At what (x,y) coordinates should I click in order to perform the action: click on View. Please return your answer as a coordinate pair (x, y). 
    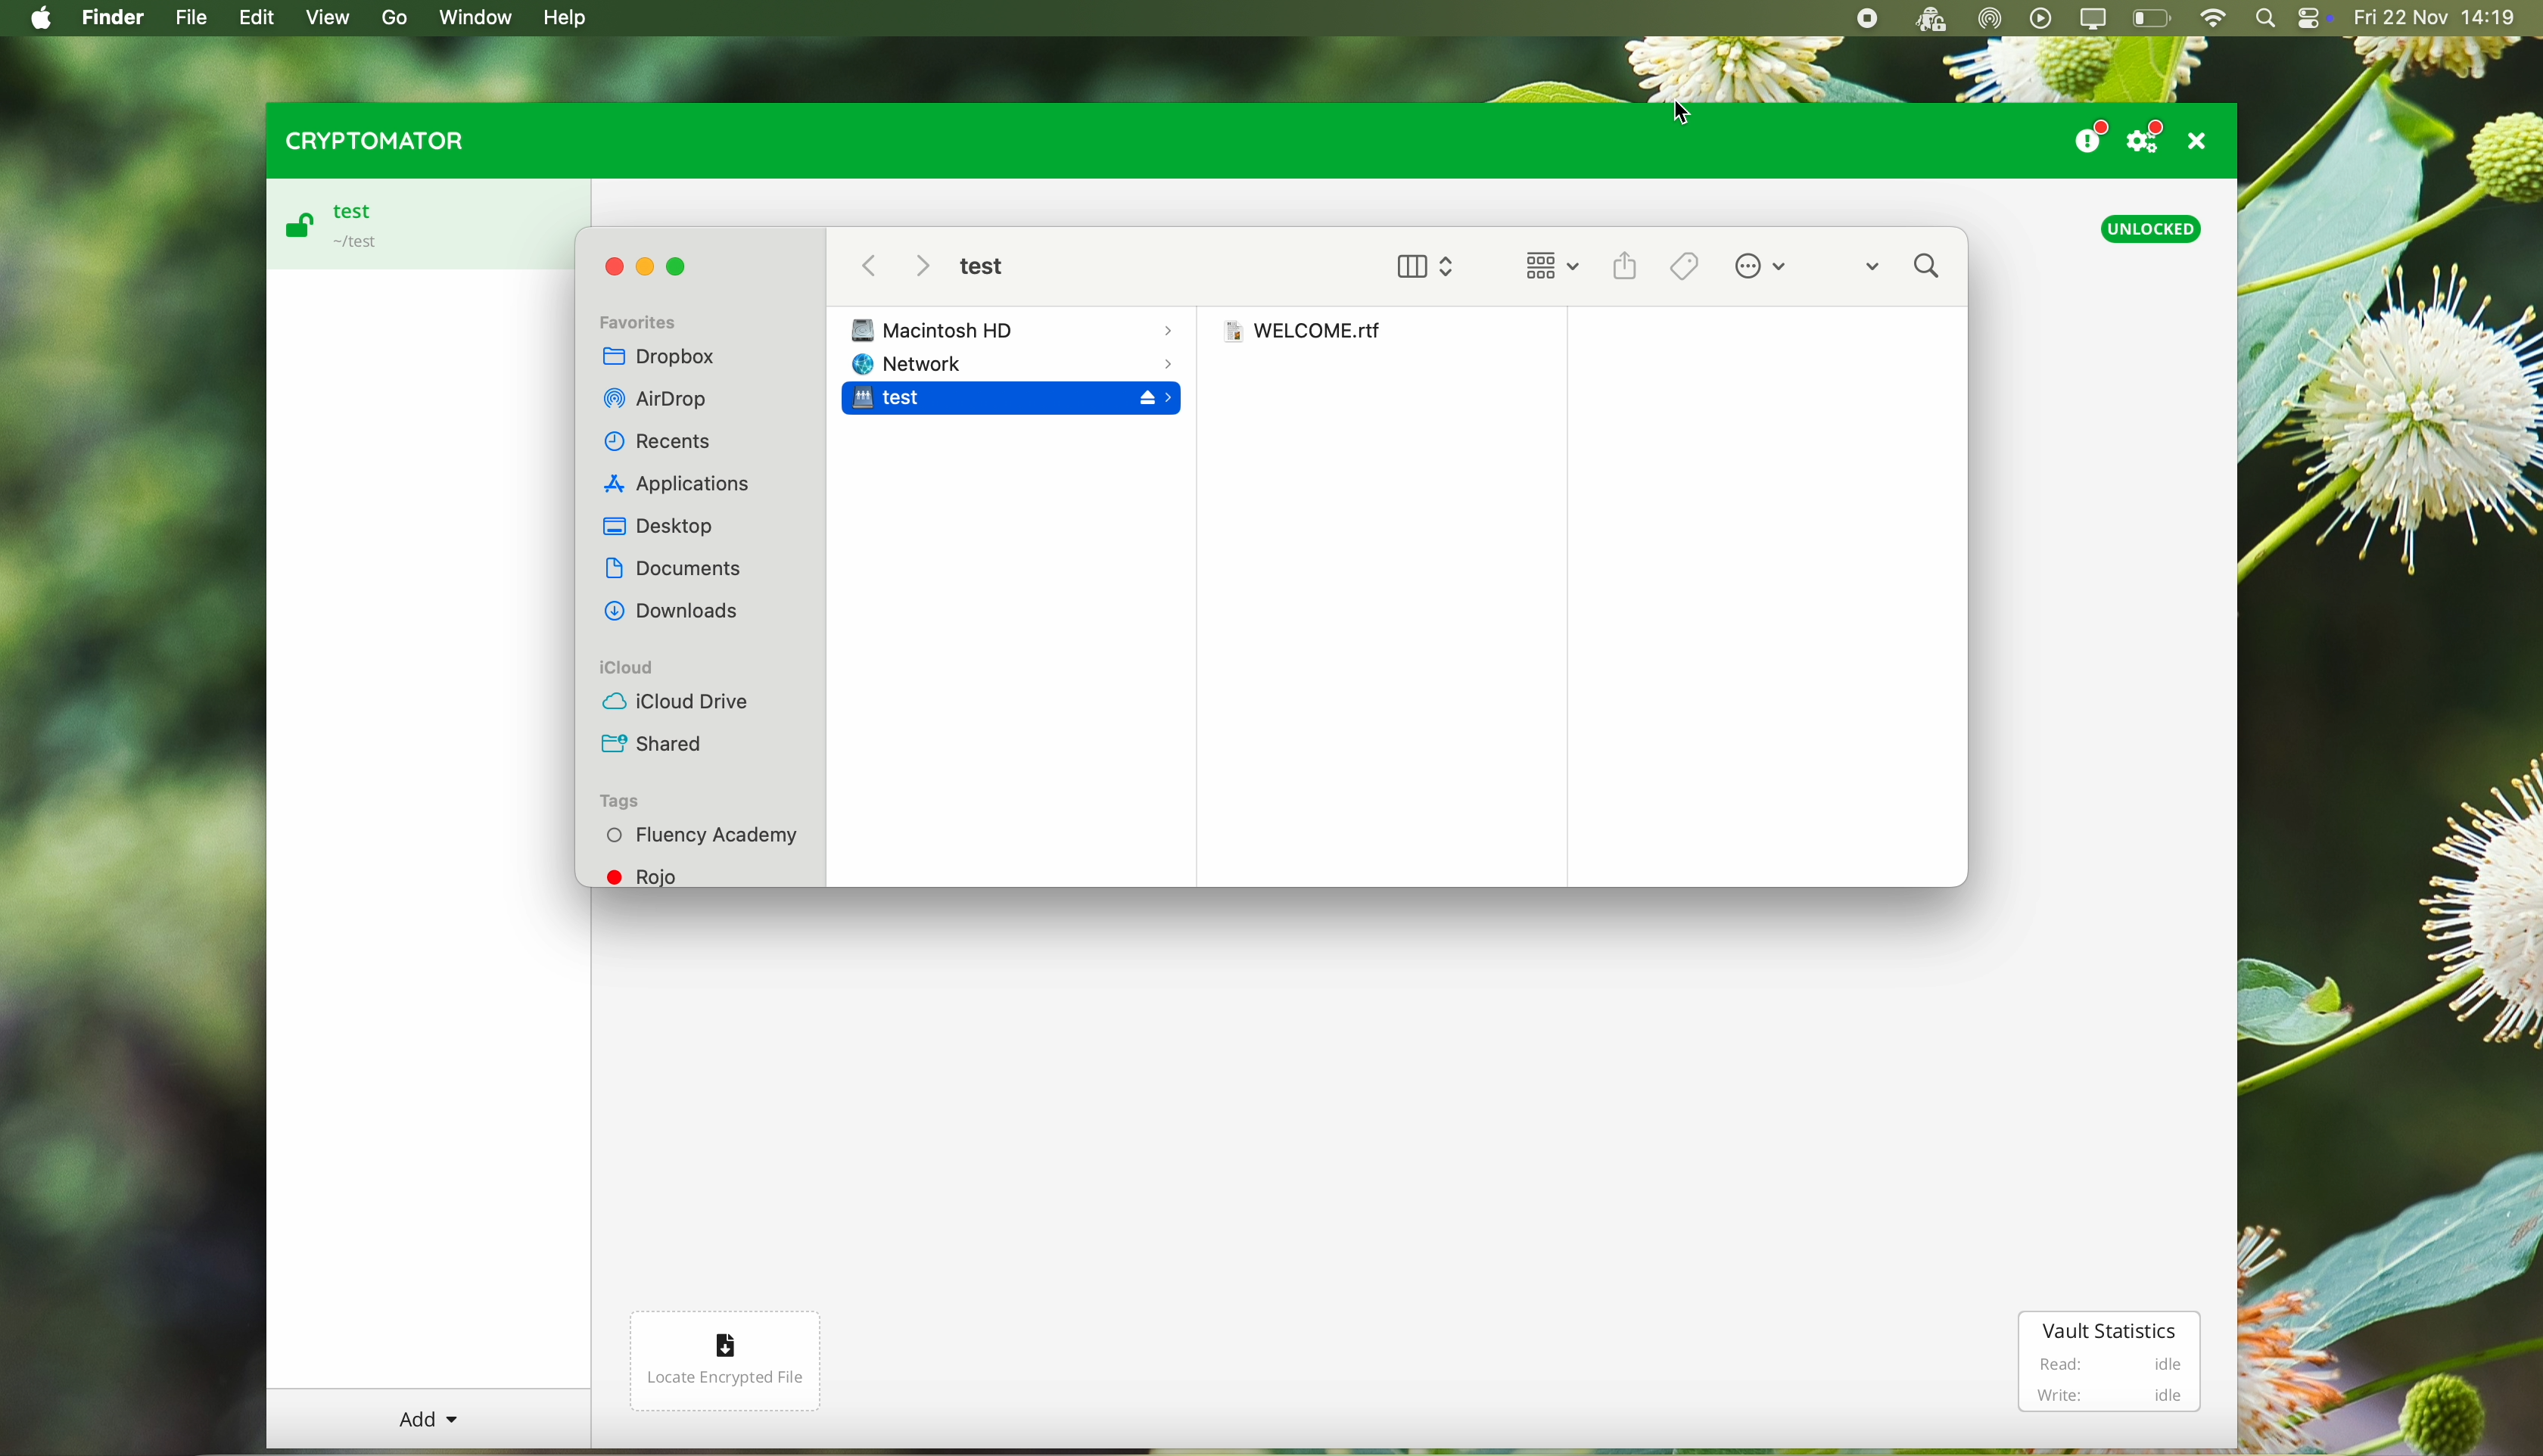
    Looking at the image, I should click on (331, 18).